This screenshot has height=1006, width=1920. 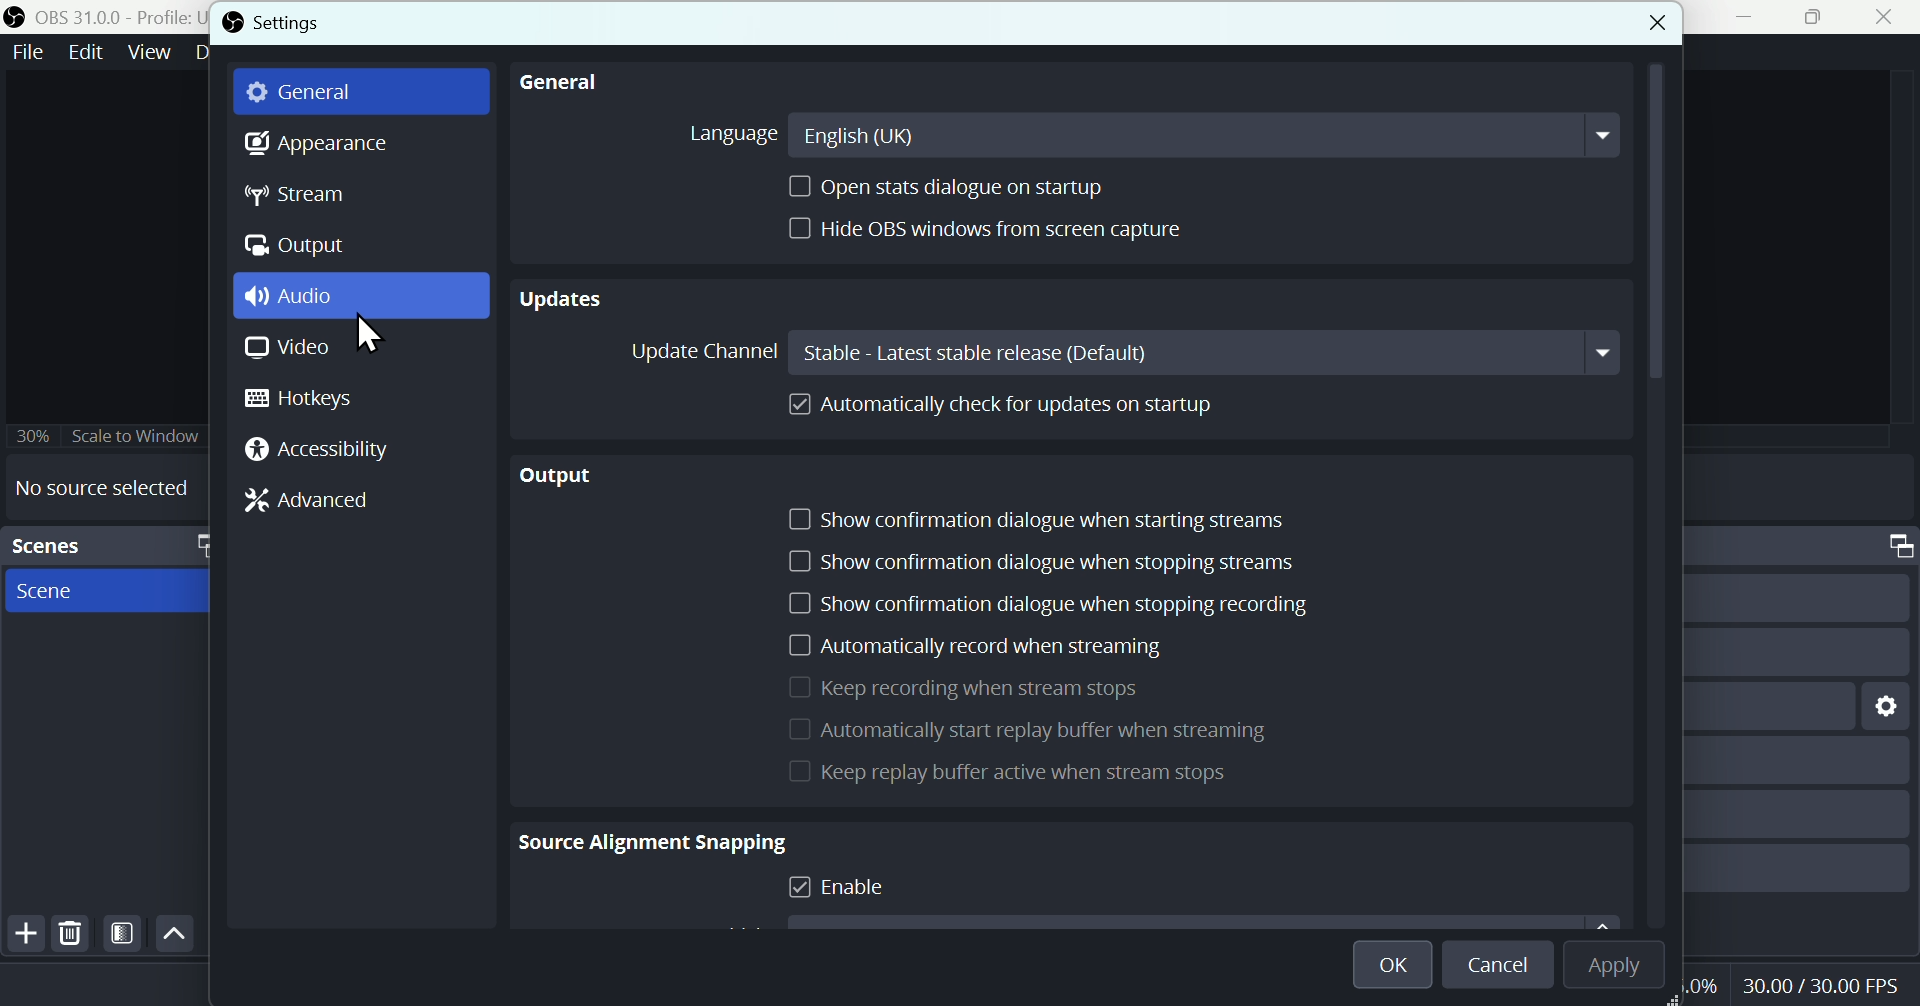 I want to click on Output, so click(x=564, y=478).